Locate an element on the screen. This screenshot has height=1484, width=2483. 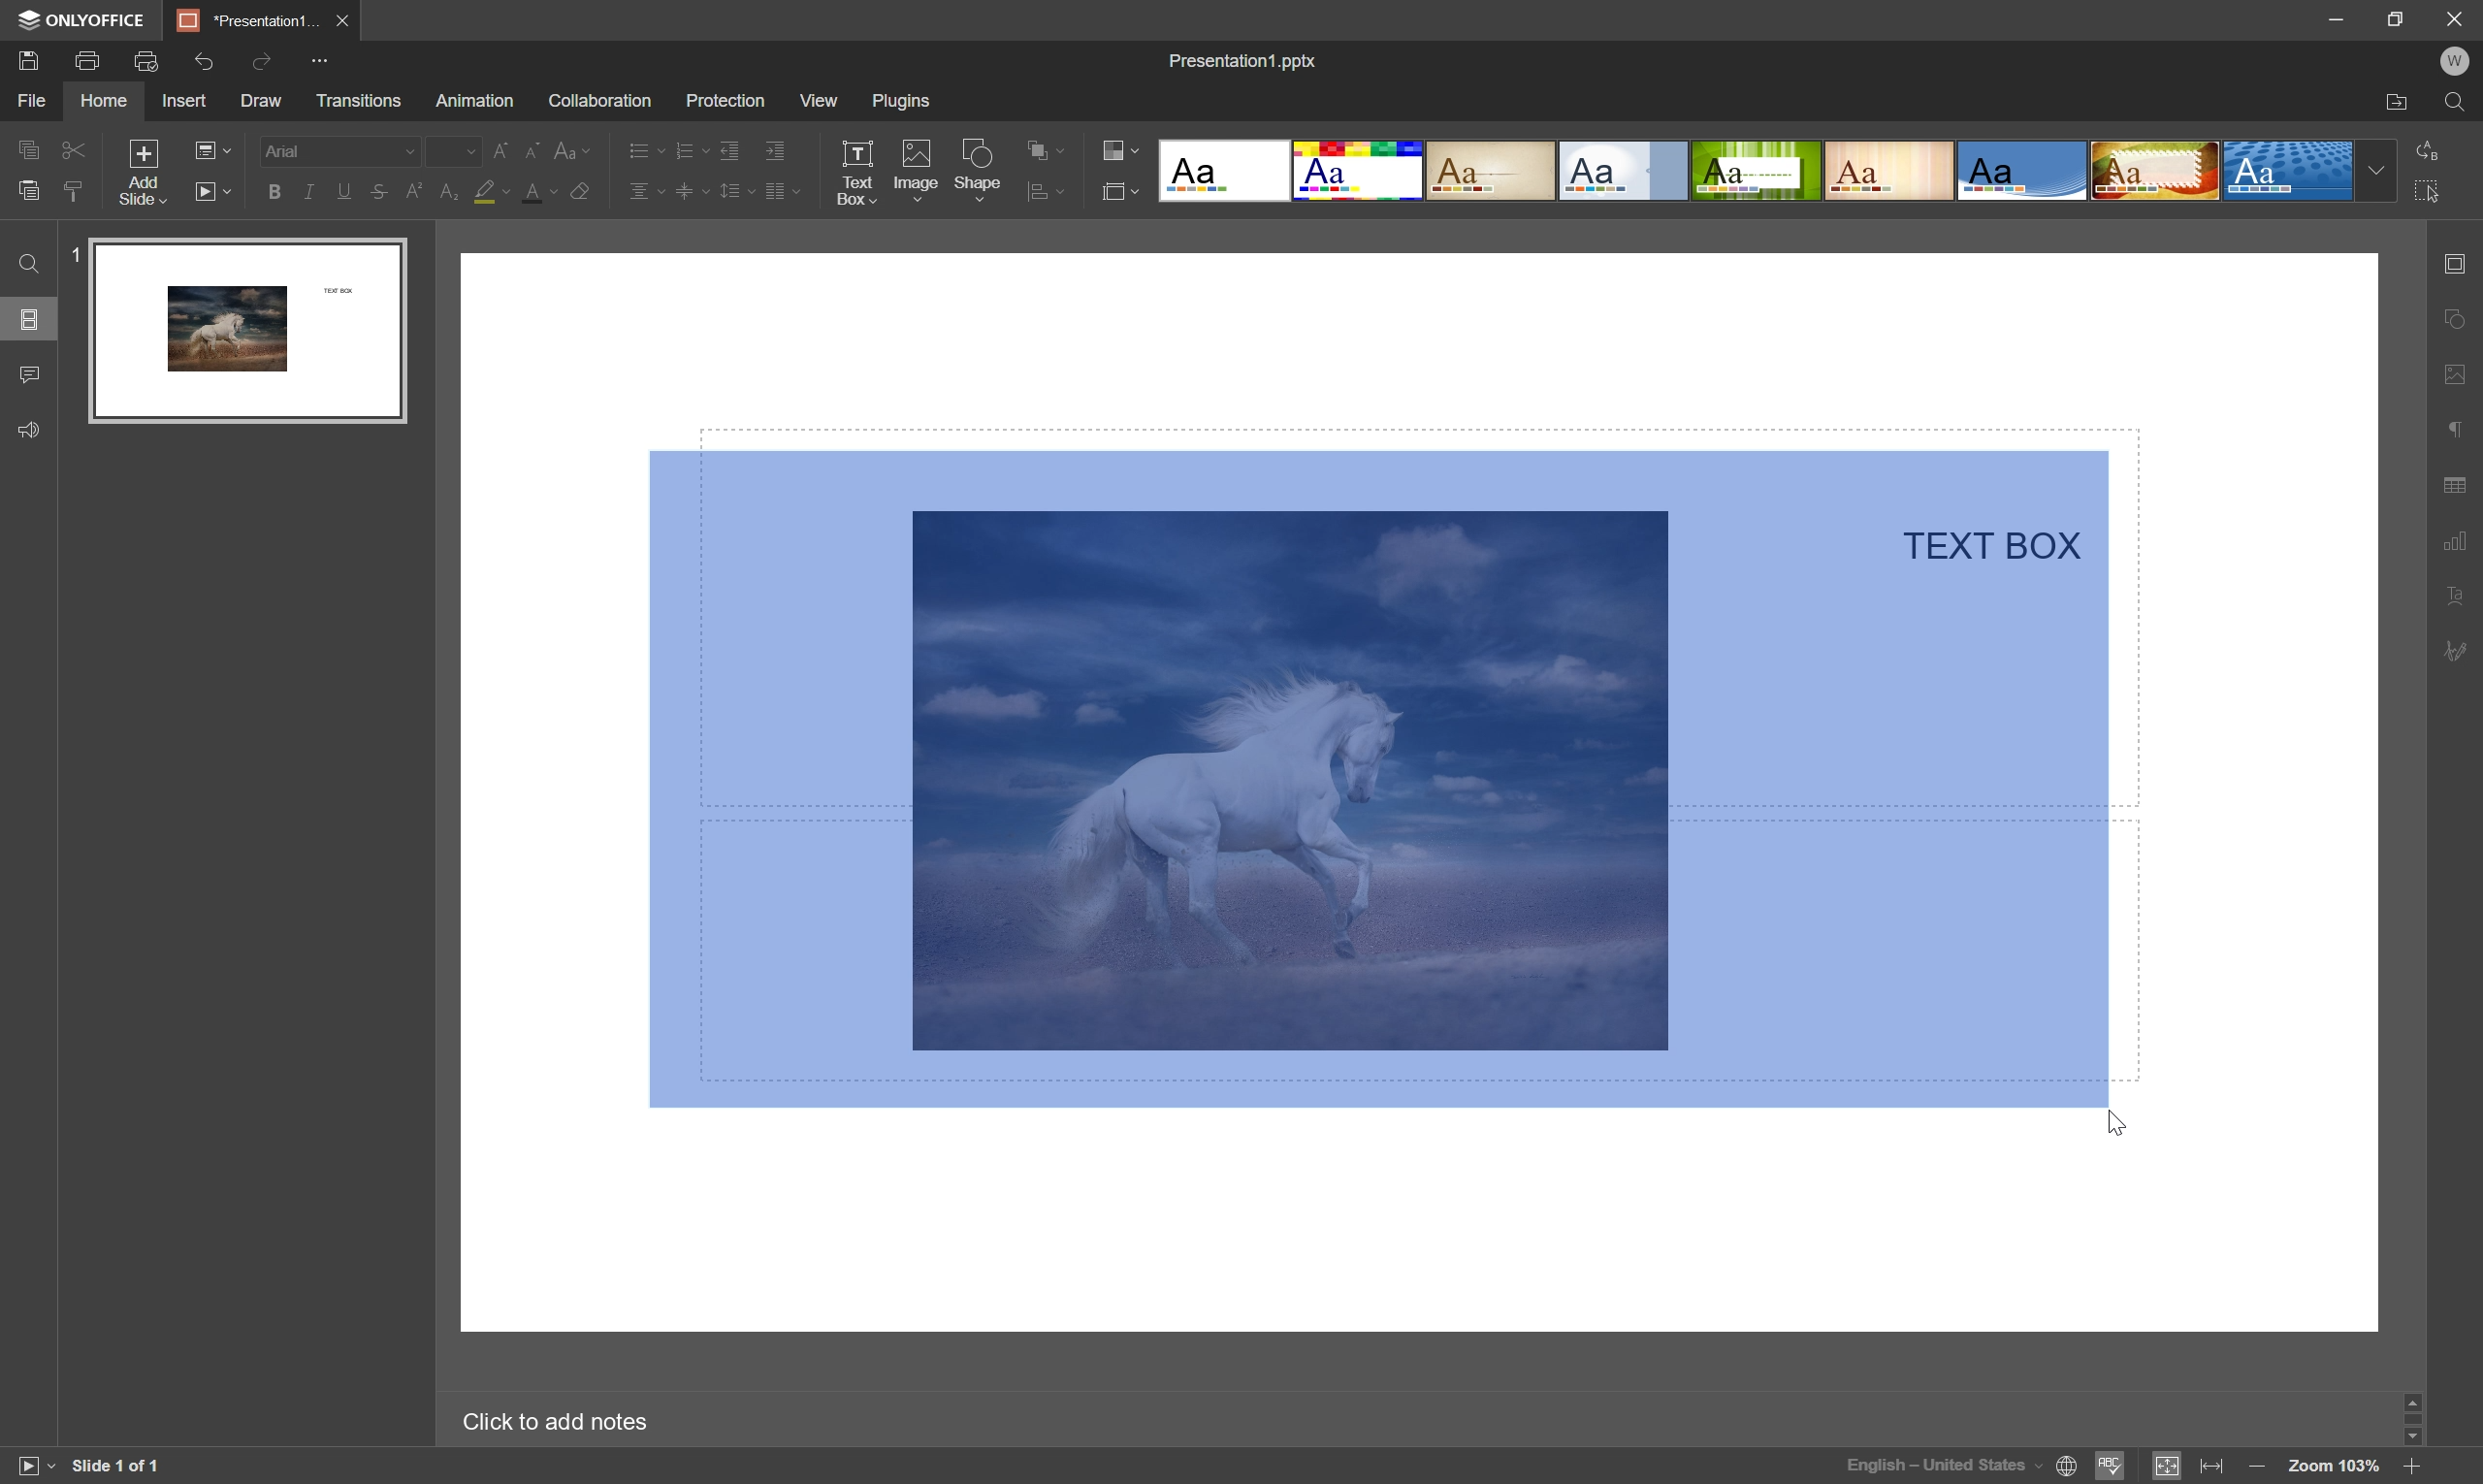
animation is located at coordinates (475, 100).